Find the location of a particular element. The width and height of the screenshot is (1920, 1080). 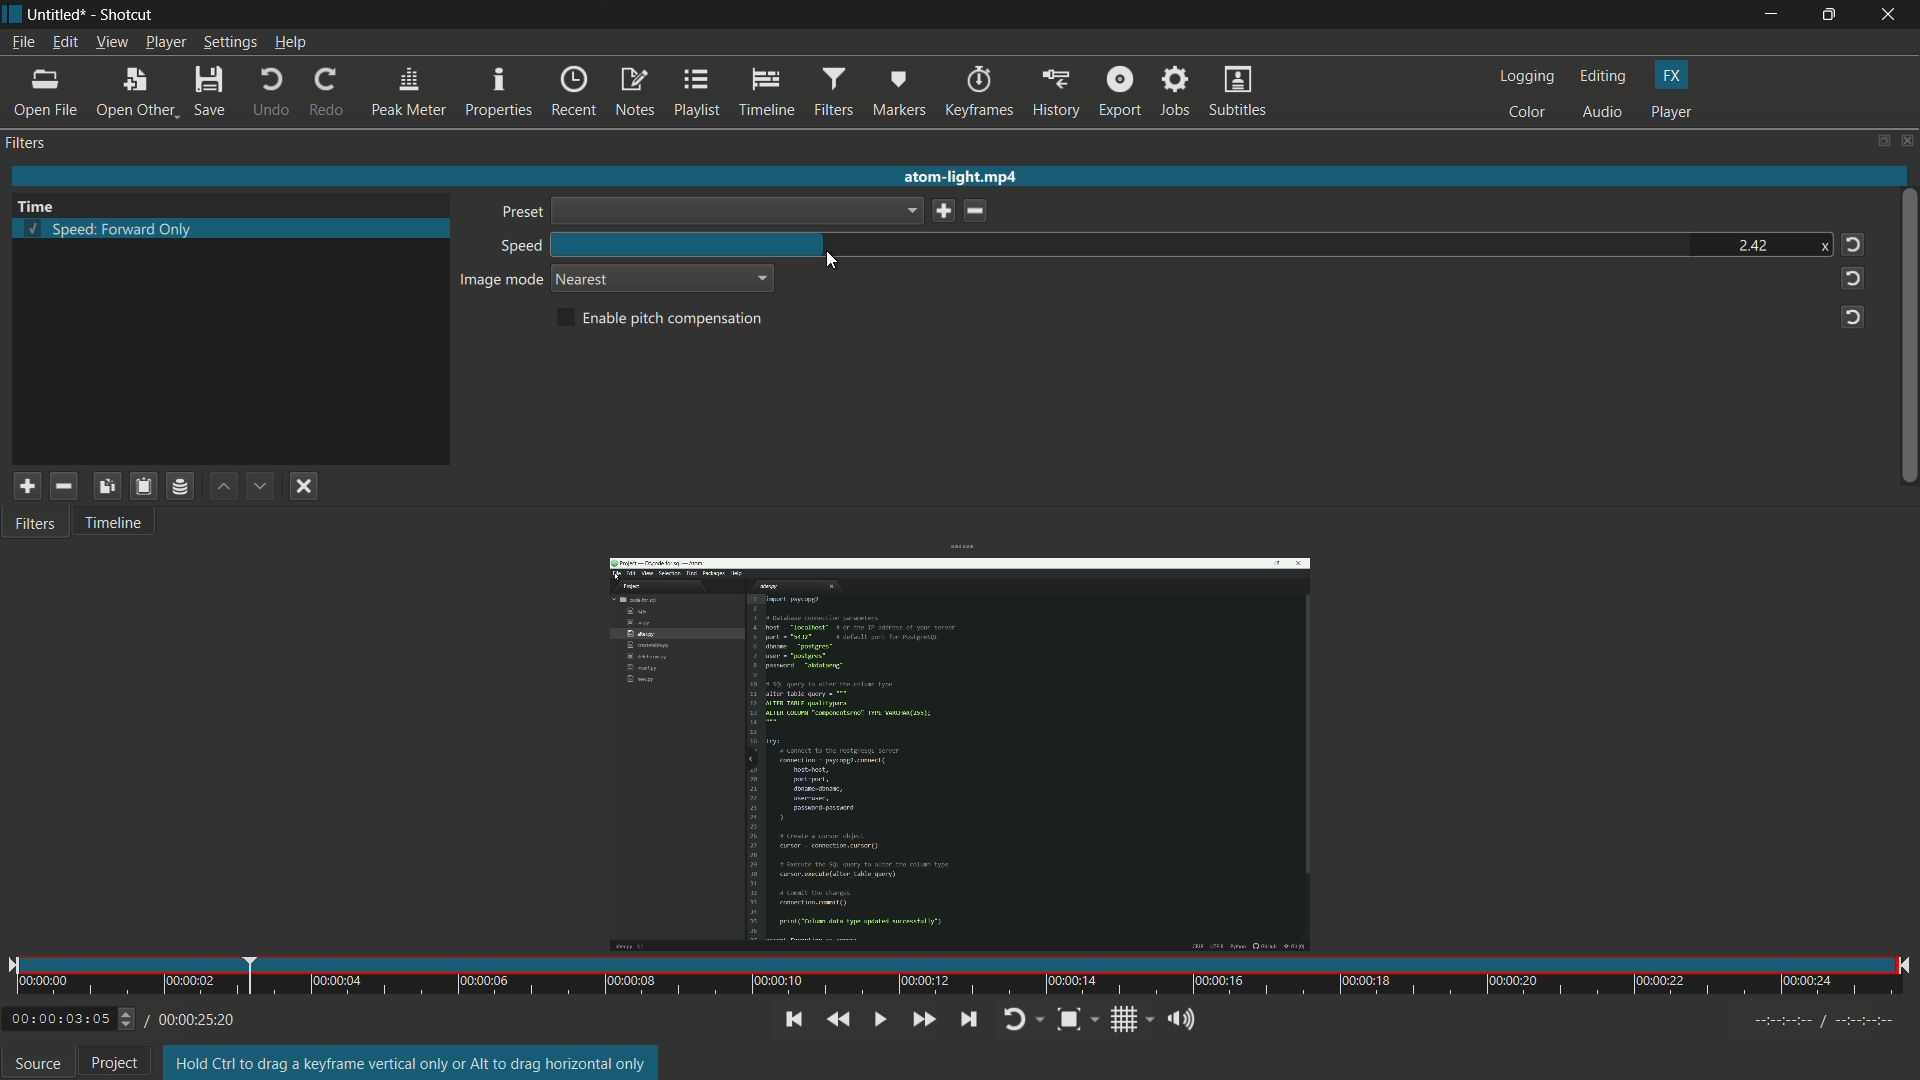

peak meter is located at coordinates (406, 93).